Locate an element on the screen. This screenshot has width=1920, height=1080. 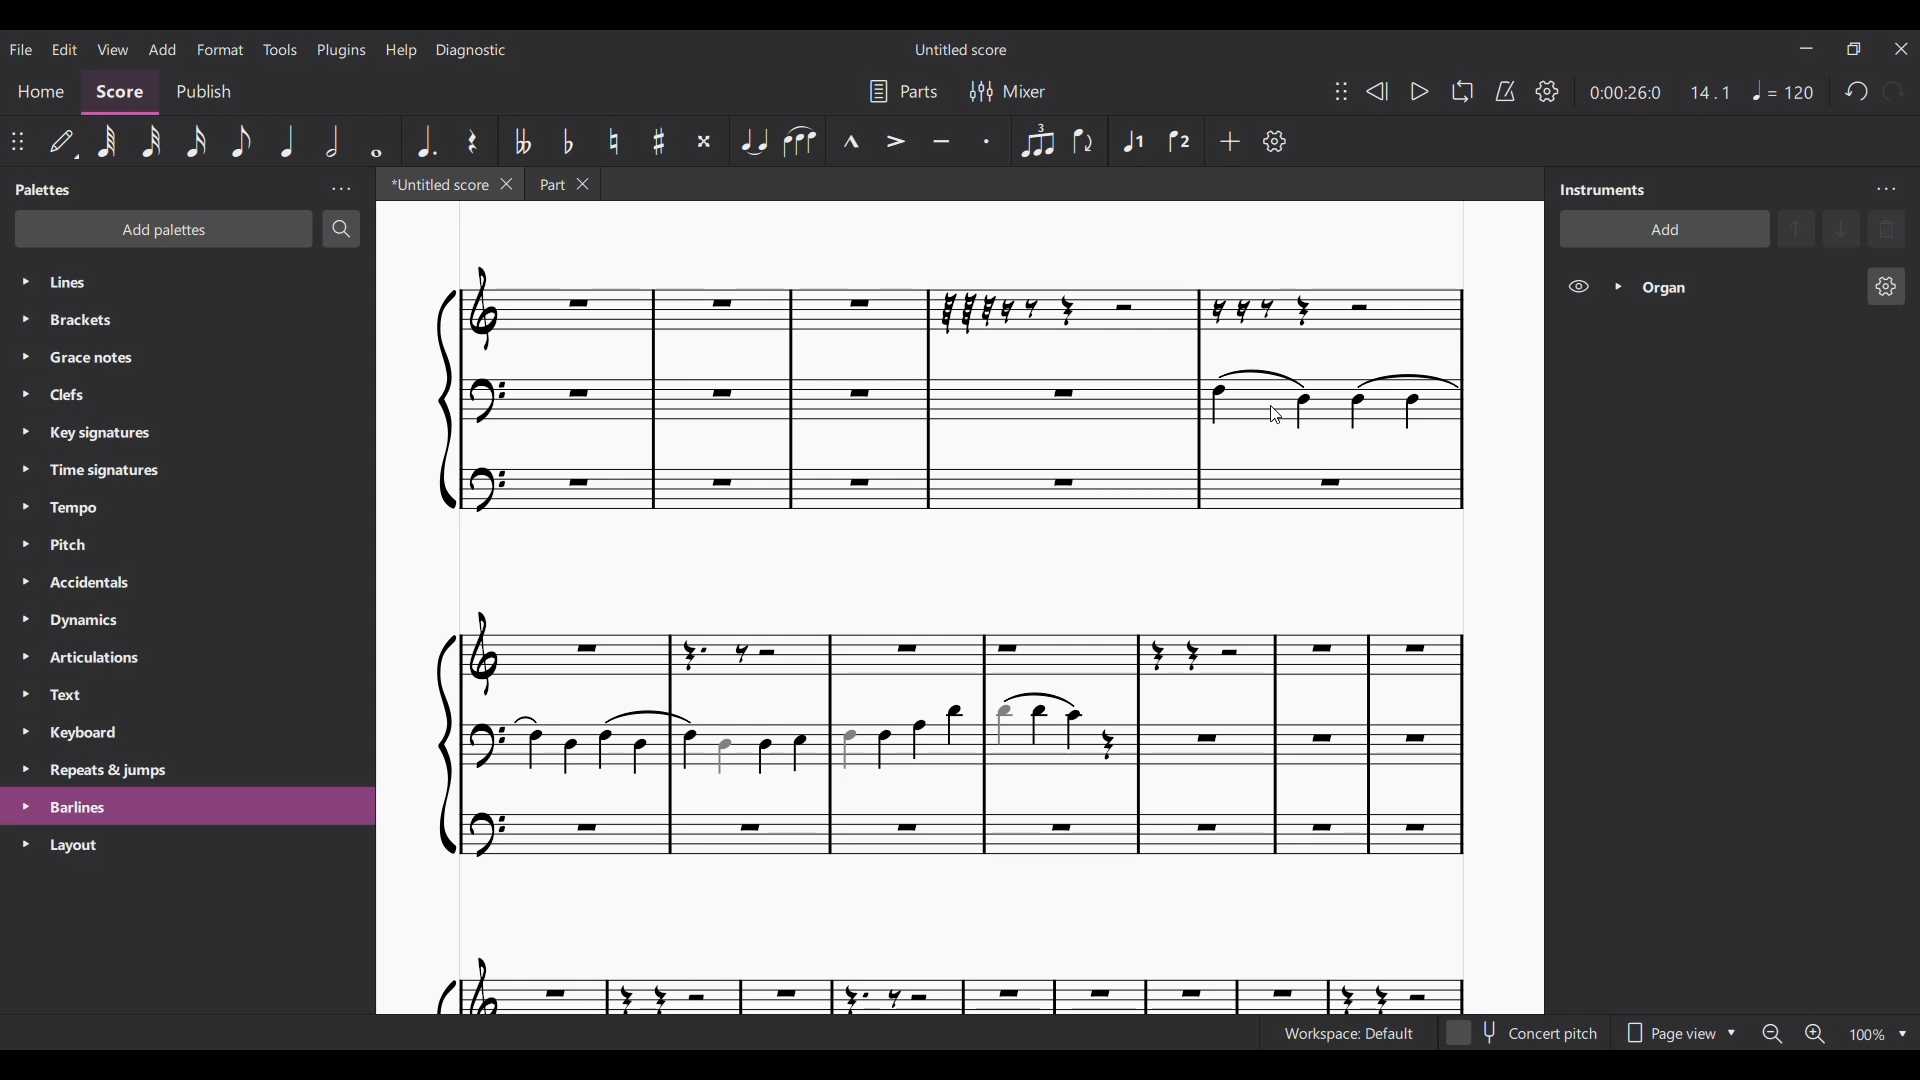
List of palette in panel is located at coordinates (208, 565).